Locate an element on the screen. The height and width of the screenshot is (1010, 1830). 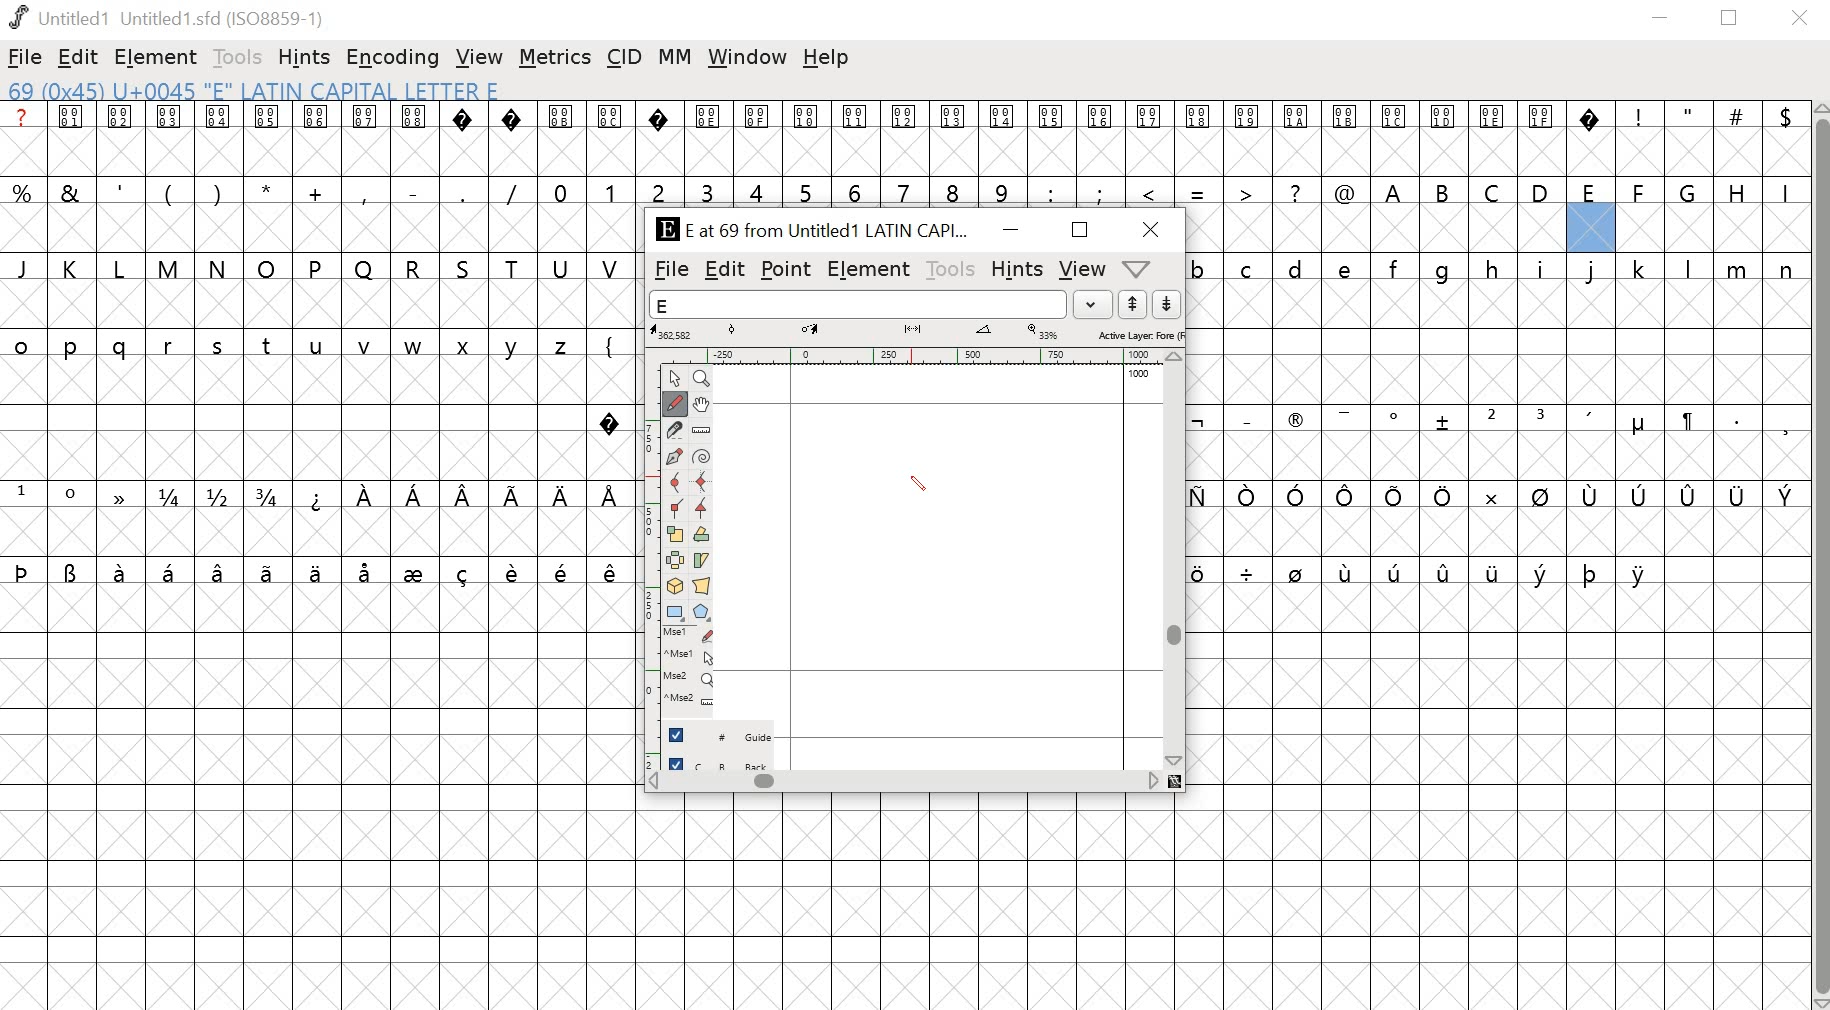
scrollbar is located at coordinates (1178, 560).